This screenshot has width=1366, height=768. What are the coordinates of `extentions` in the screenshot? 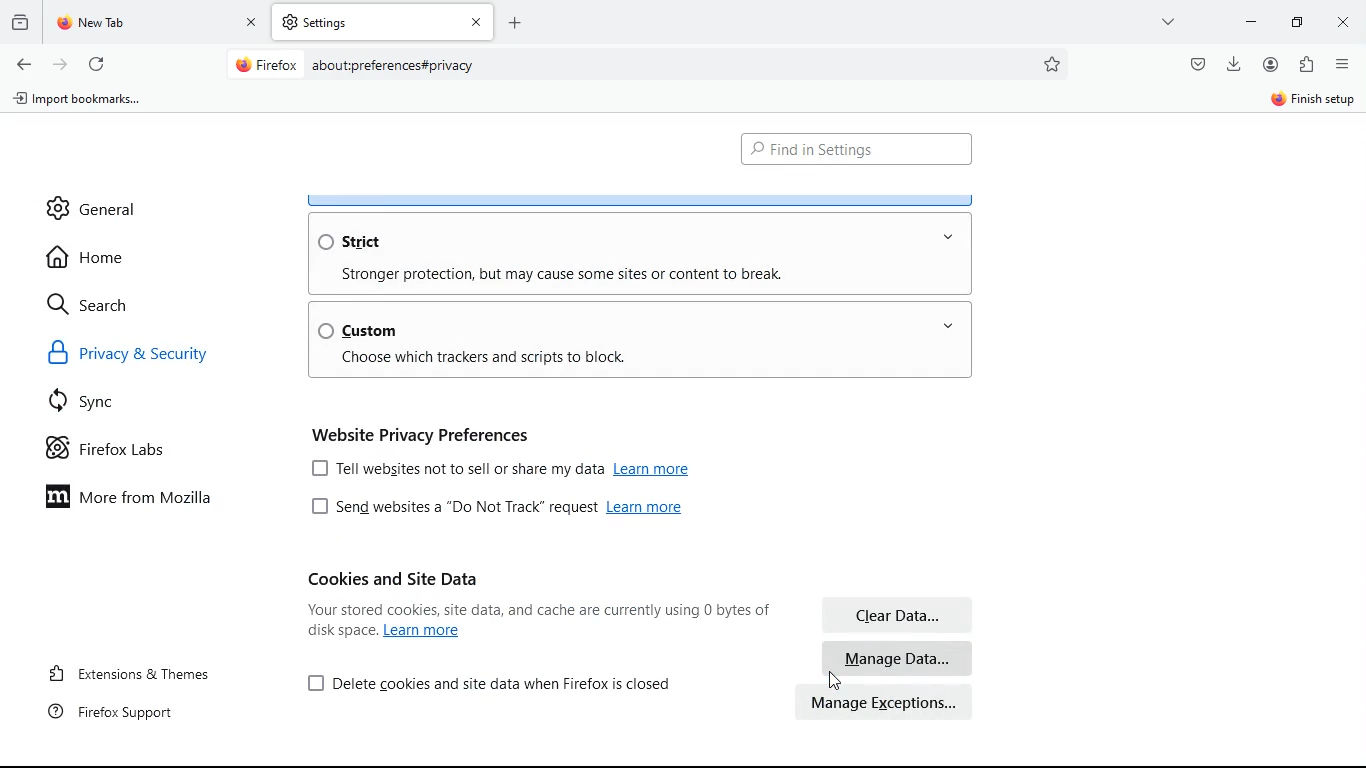 It's located at (1306, 66).